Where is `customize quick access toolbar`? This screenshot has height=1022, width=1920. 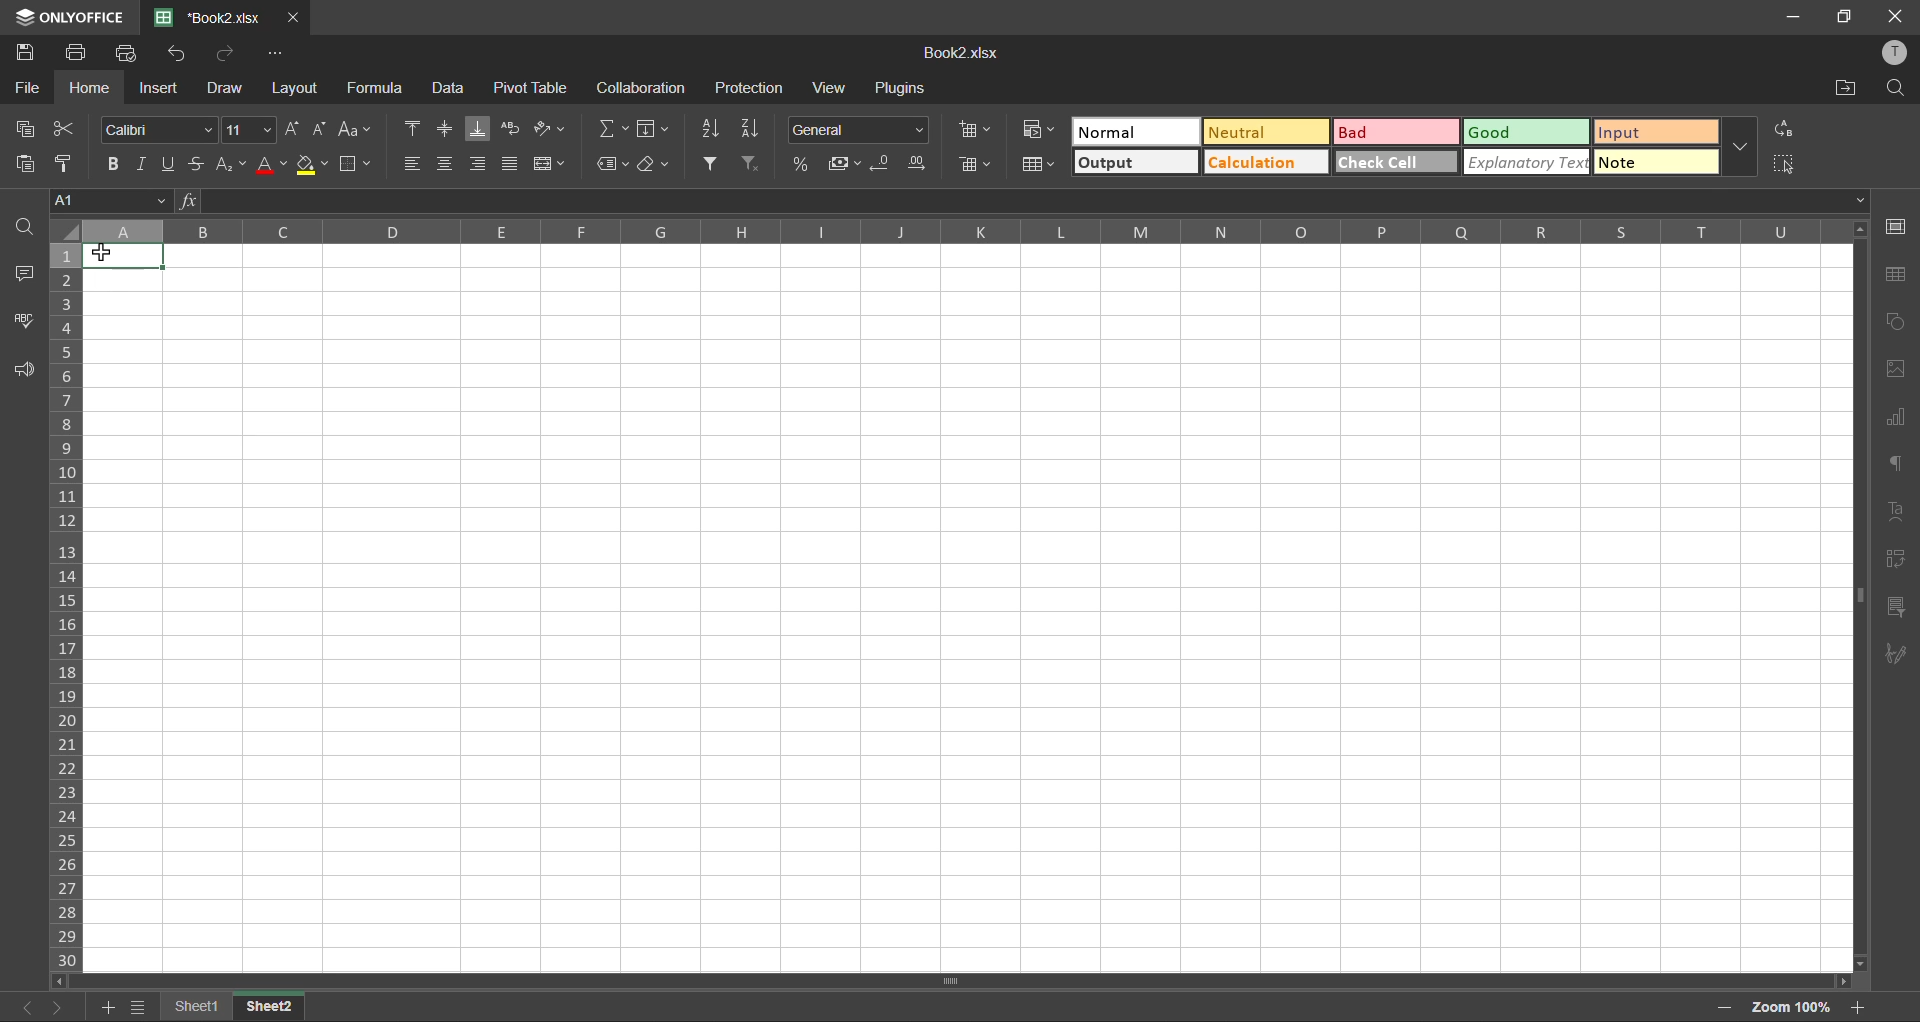 customize quick access toolbar is located at coordinates (276, 55).